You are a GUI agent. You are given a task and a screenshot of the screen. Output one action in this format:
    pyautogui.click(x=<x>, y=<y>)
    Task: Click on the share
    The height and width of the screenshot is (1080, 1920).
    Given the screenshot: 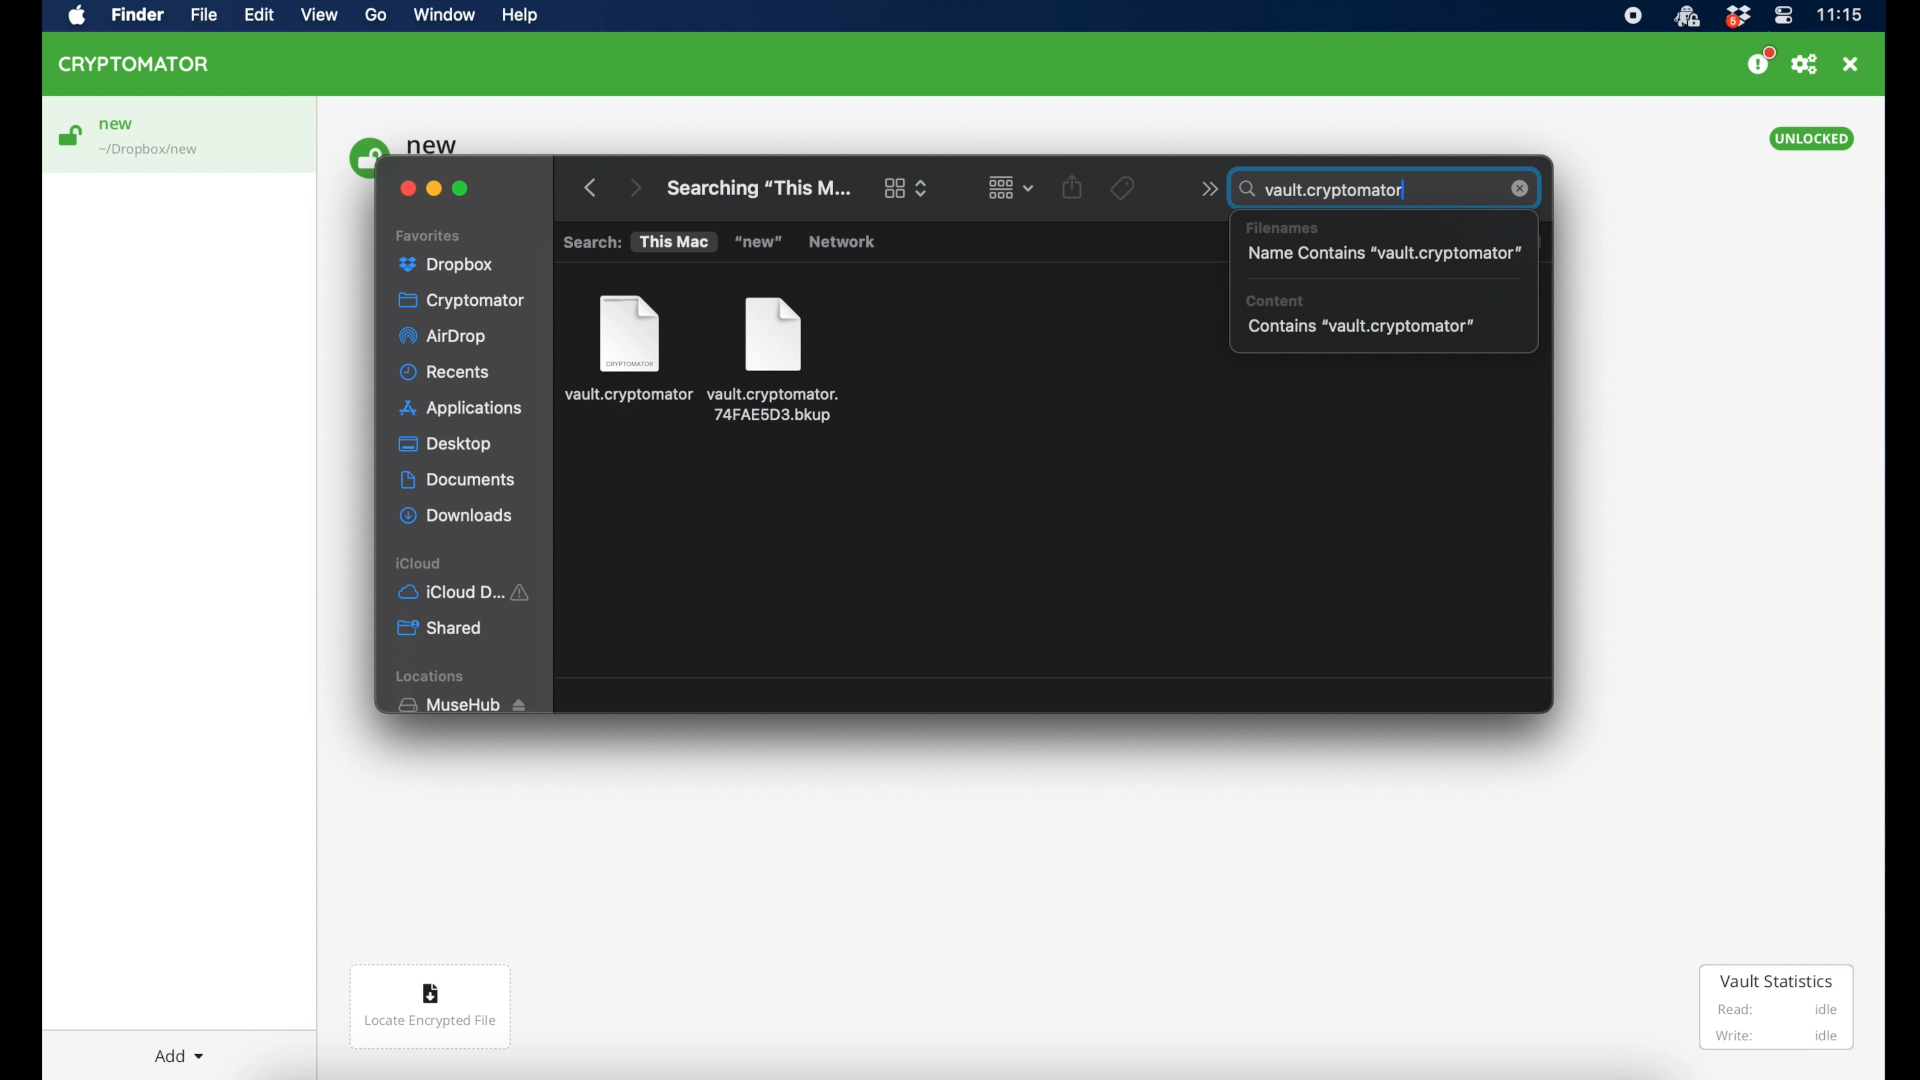 What is the action you would take?
    pyautogui.click(x=1076, y=192)
    